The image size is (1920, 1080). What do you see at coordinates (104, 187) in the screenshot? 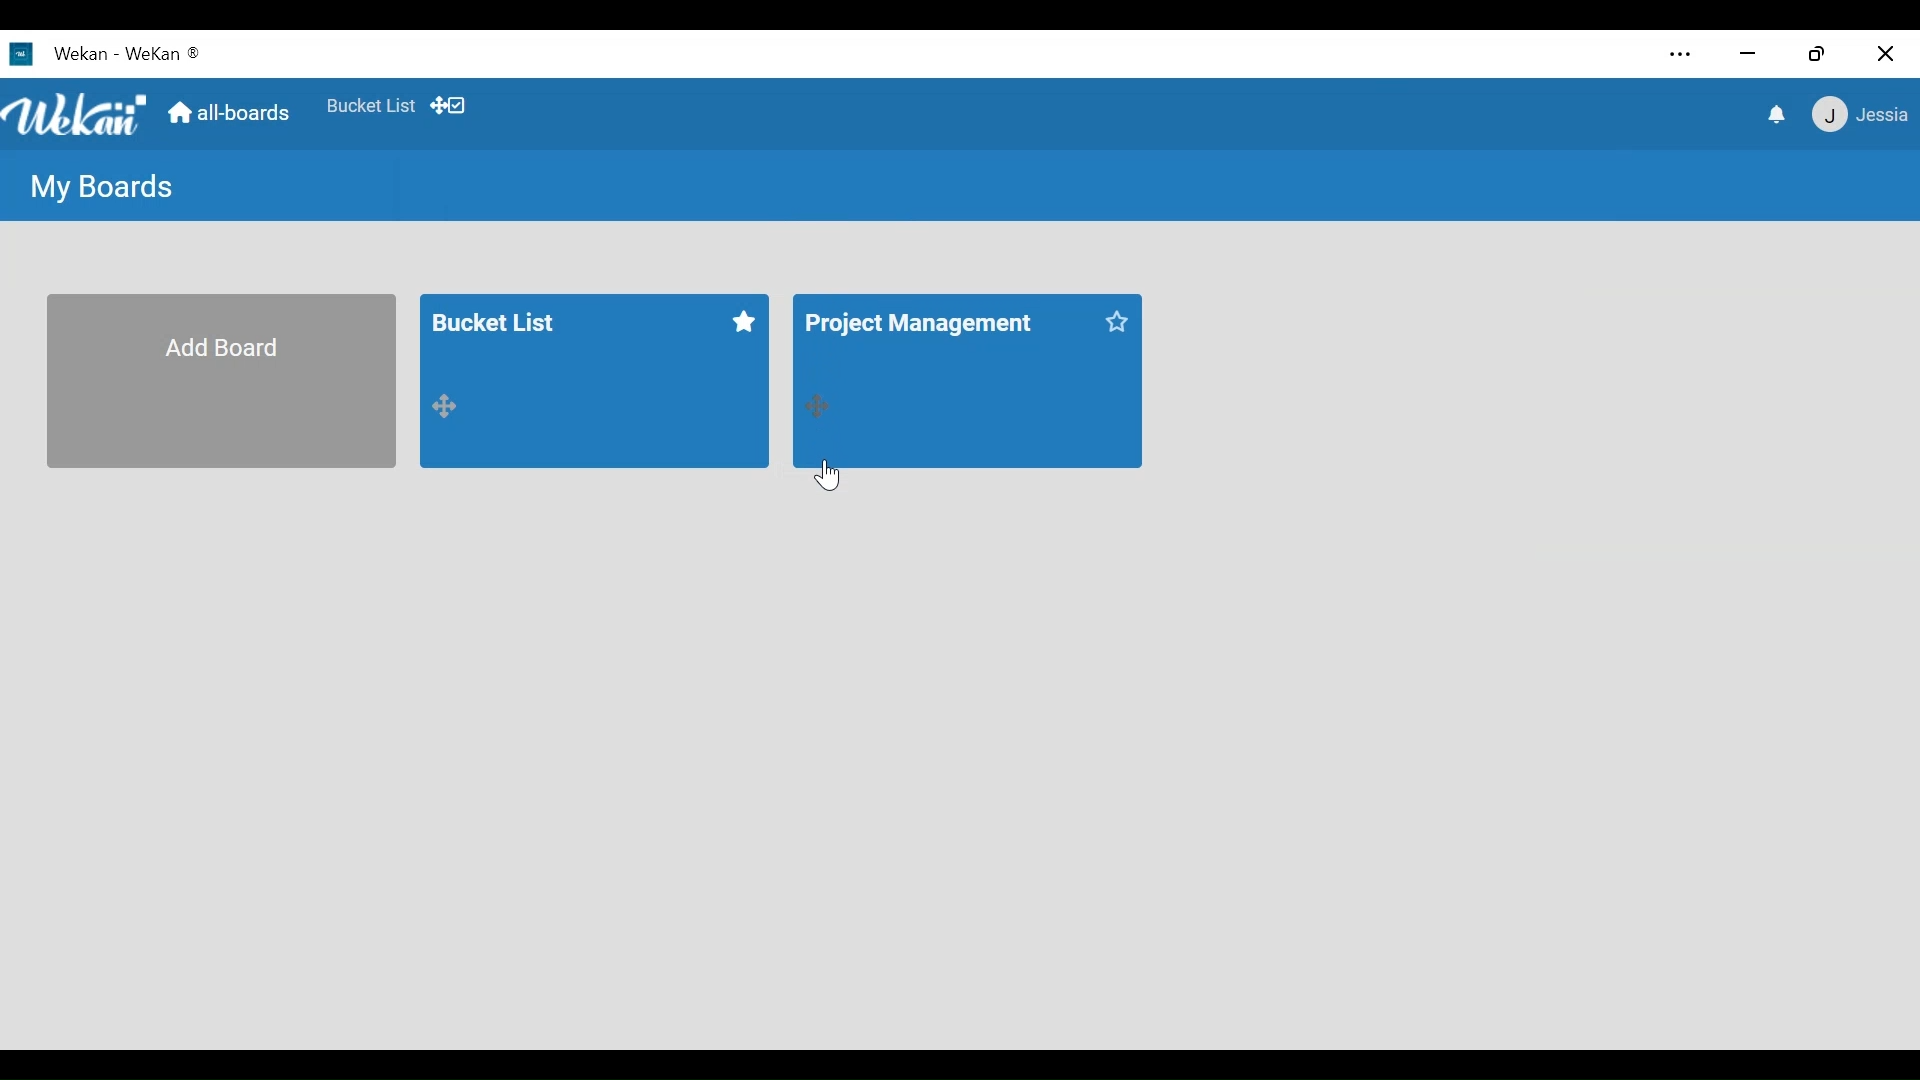
I see `My Boards` at bounding box center [104, 187].